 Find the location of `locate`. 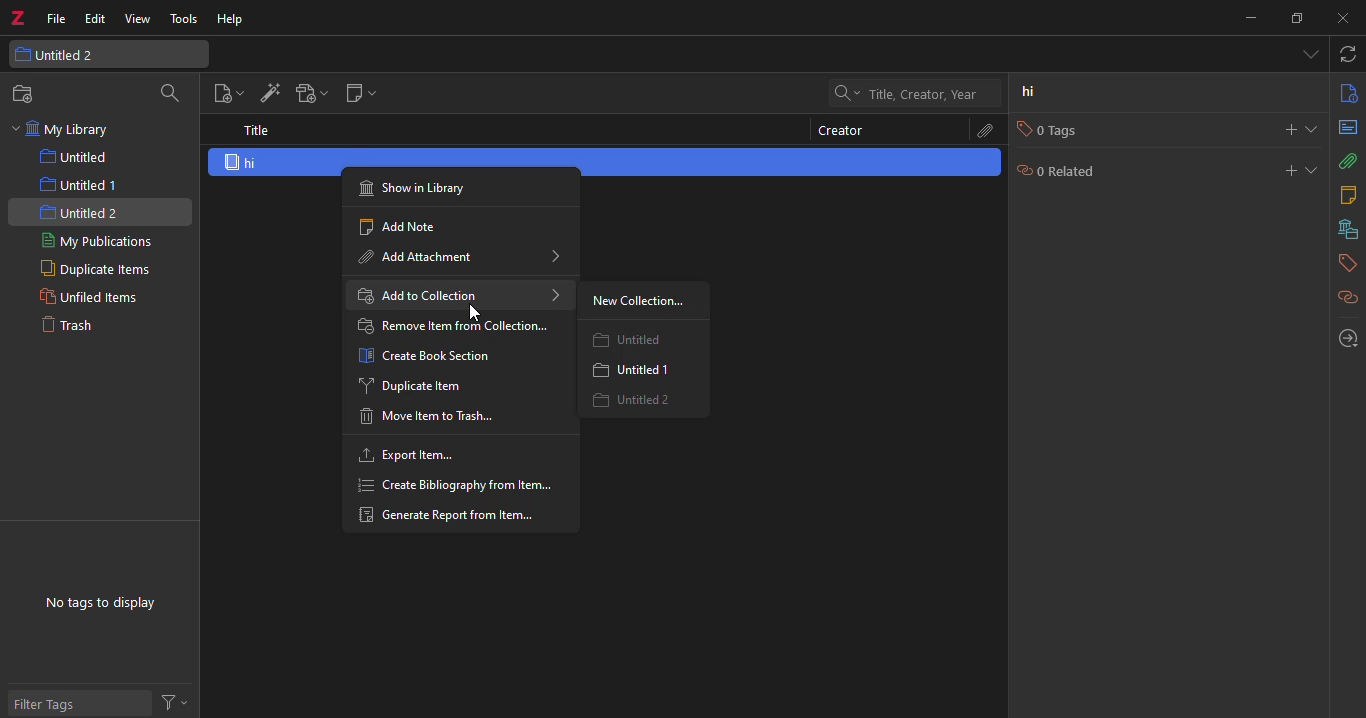

locate is located at coordinates (1341, 338).